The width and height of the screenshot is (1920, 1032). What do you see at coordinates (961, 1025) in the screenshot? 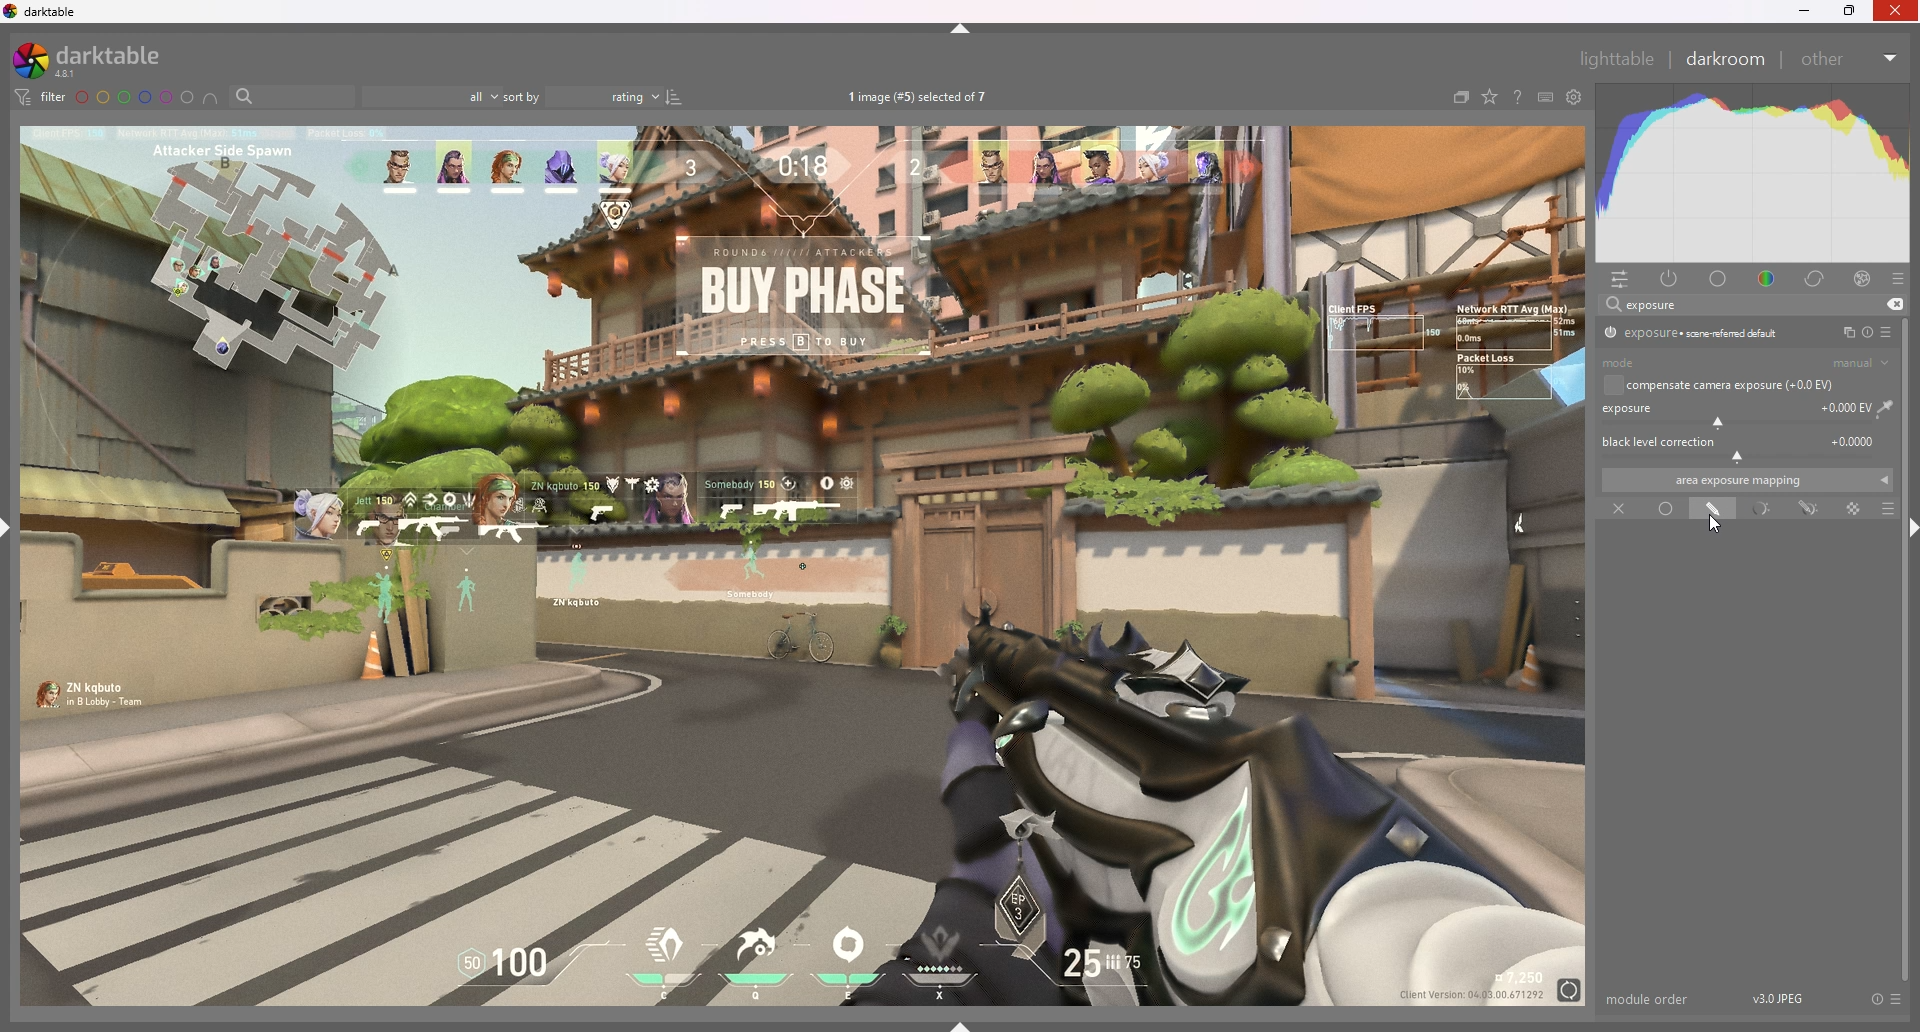
I see `show` at bounding box center [961, 1025].